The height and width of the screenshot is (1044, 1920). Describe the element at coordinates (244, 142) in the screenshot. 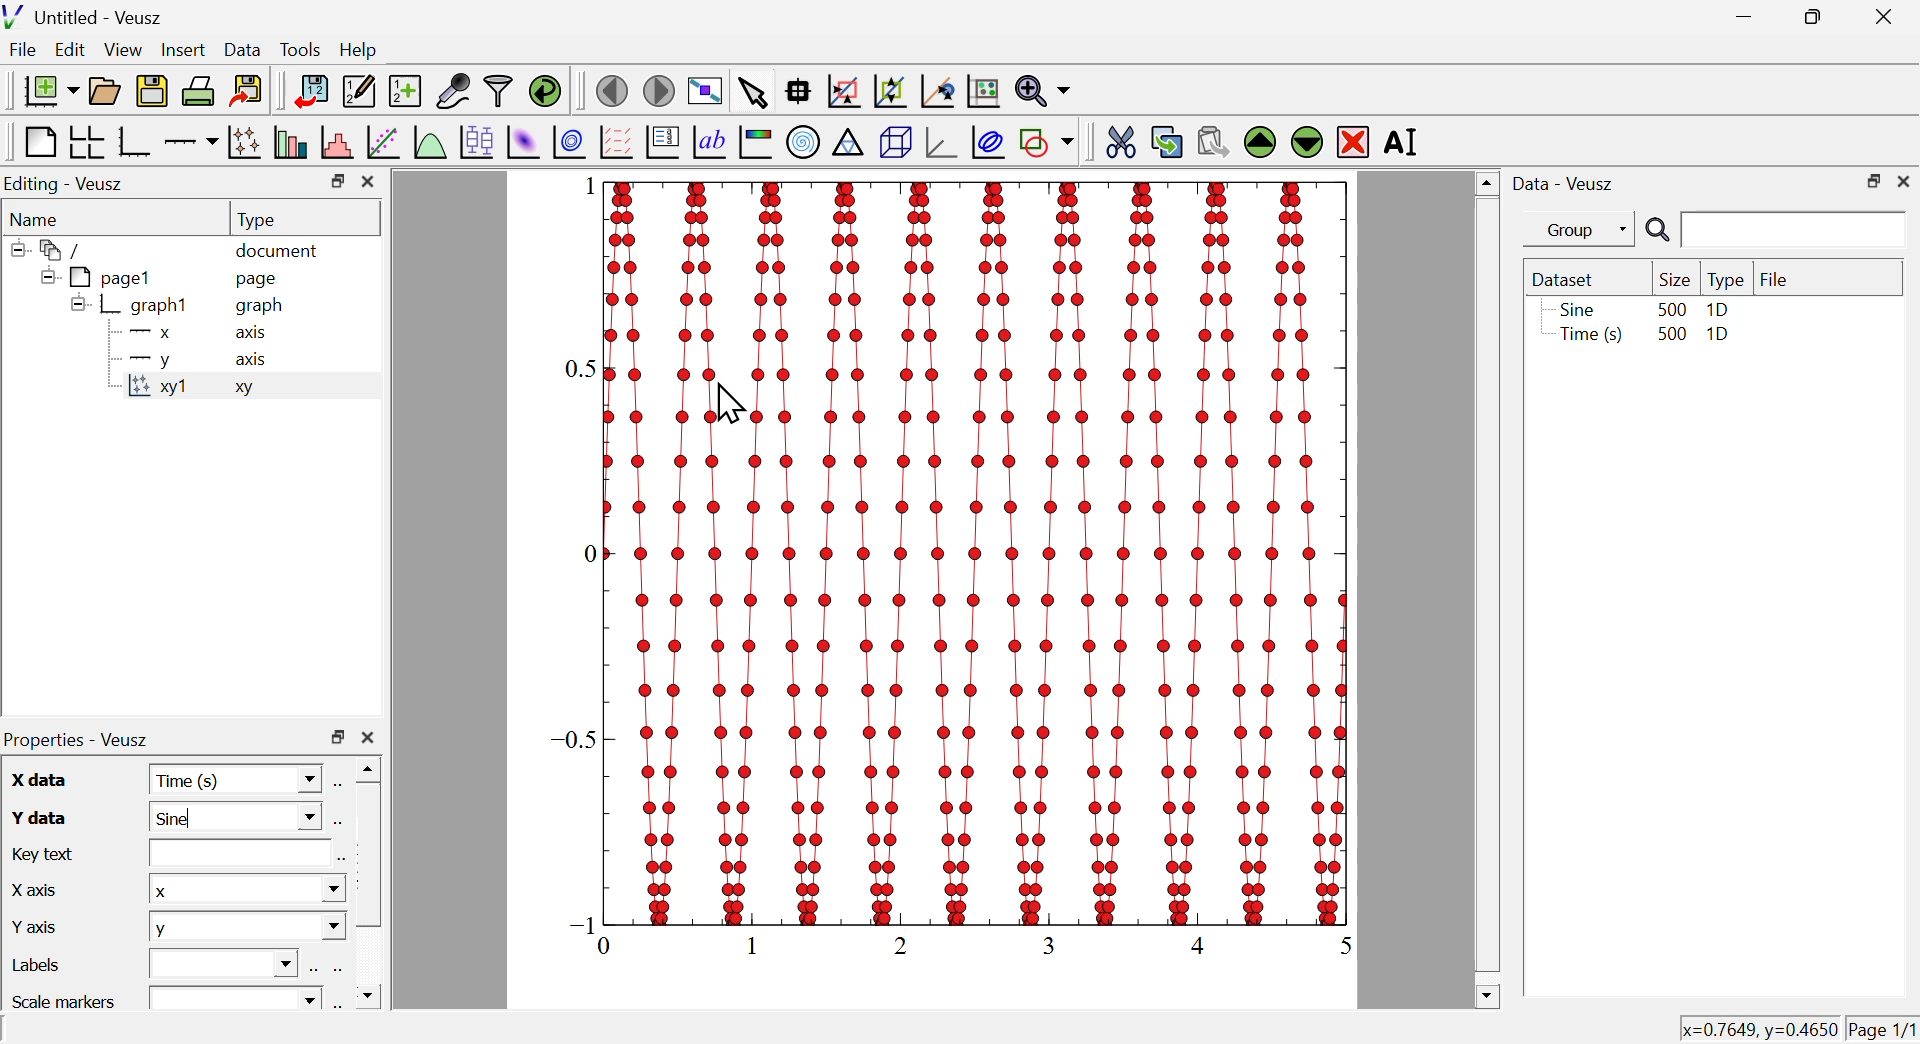

I see `plot points with lines and errorbars` at that location.